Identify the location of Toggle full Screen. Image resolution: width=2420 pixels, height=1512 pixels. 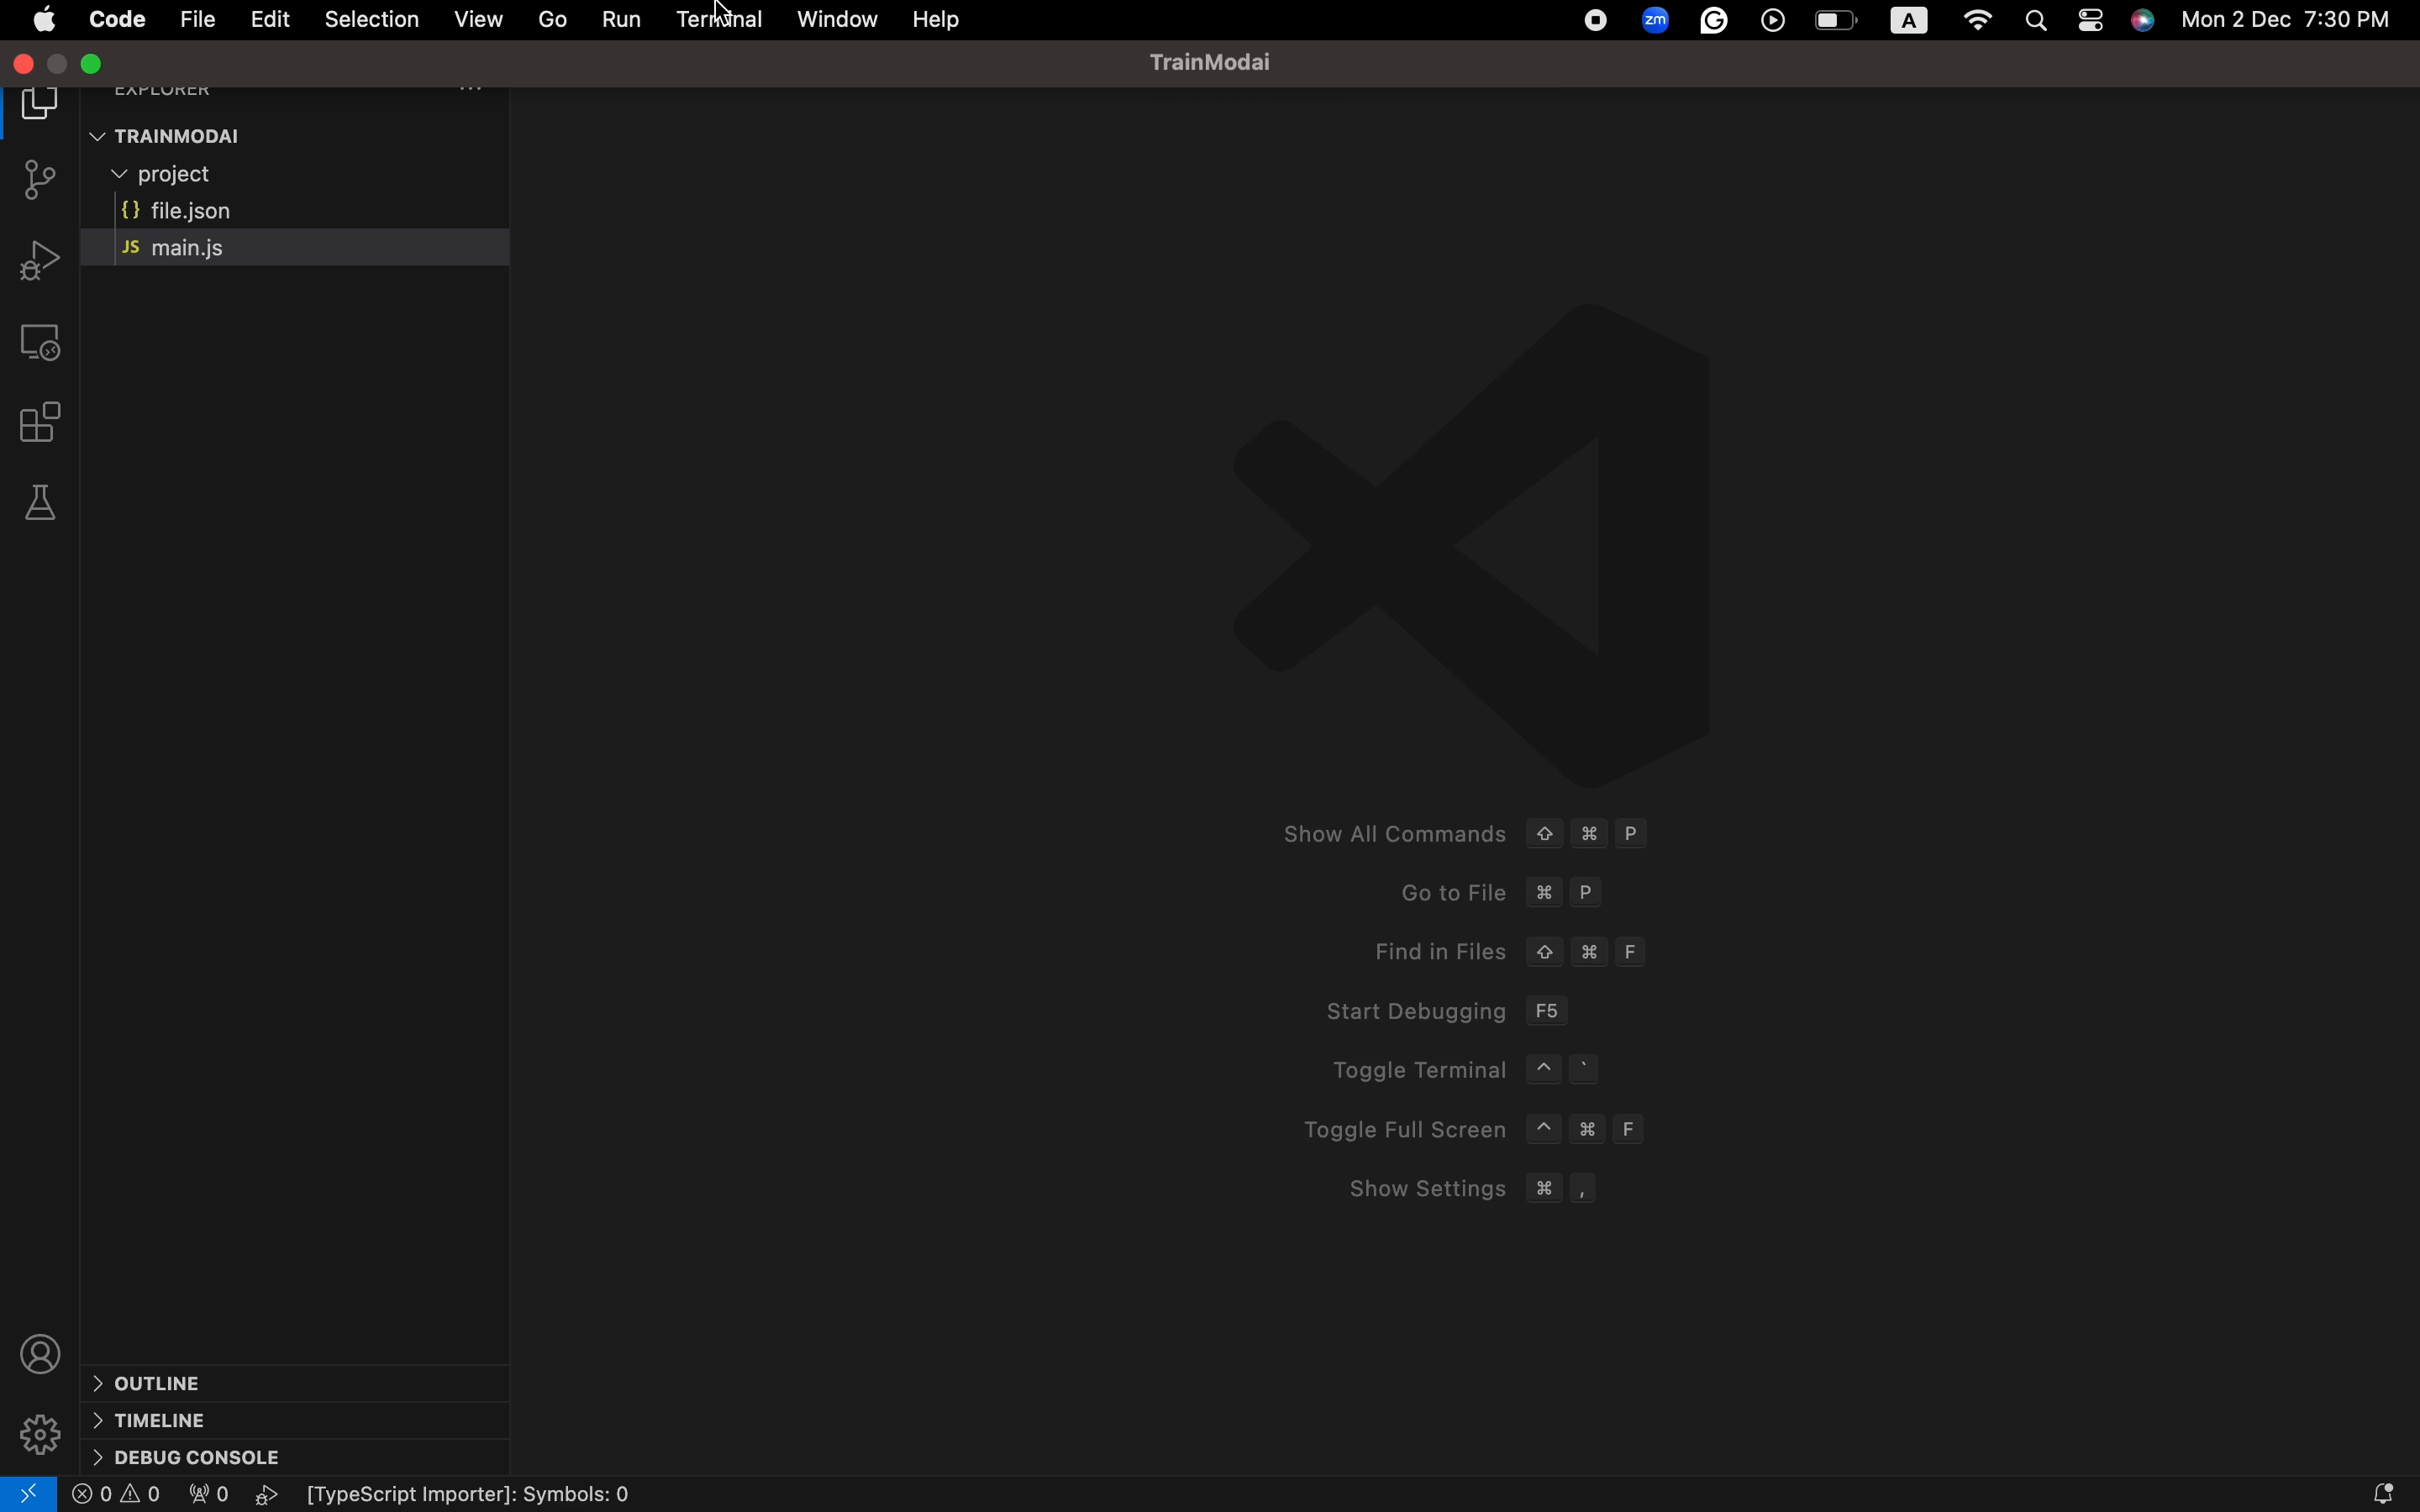
(1481, 1129).